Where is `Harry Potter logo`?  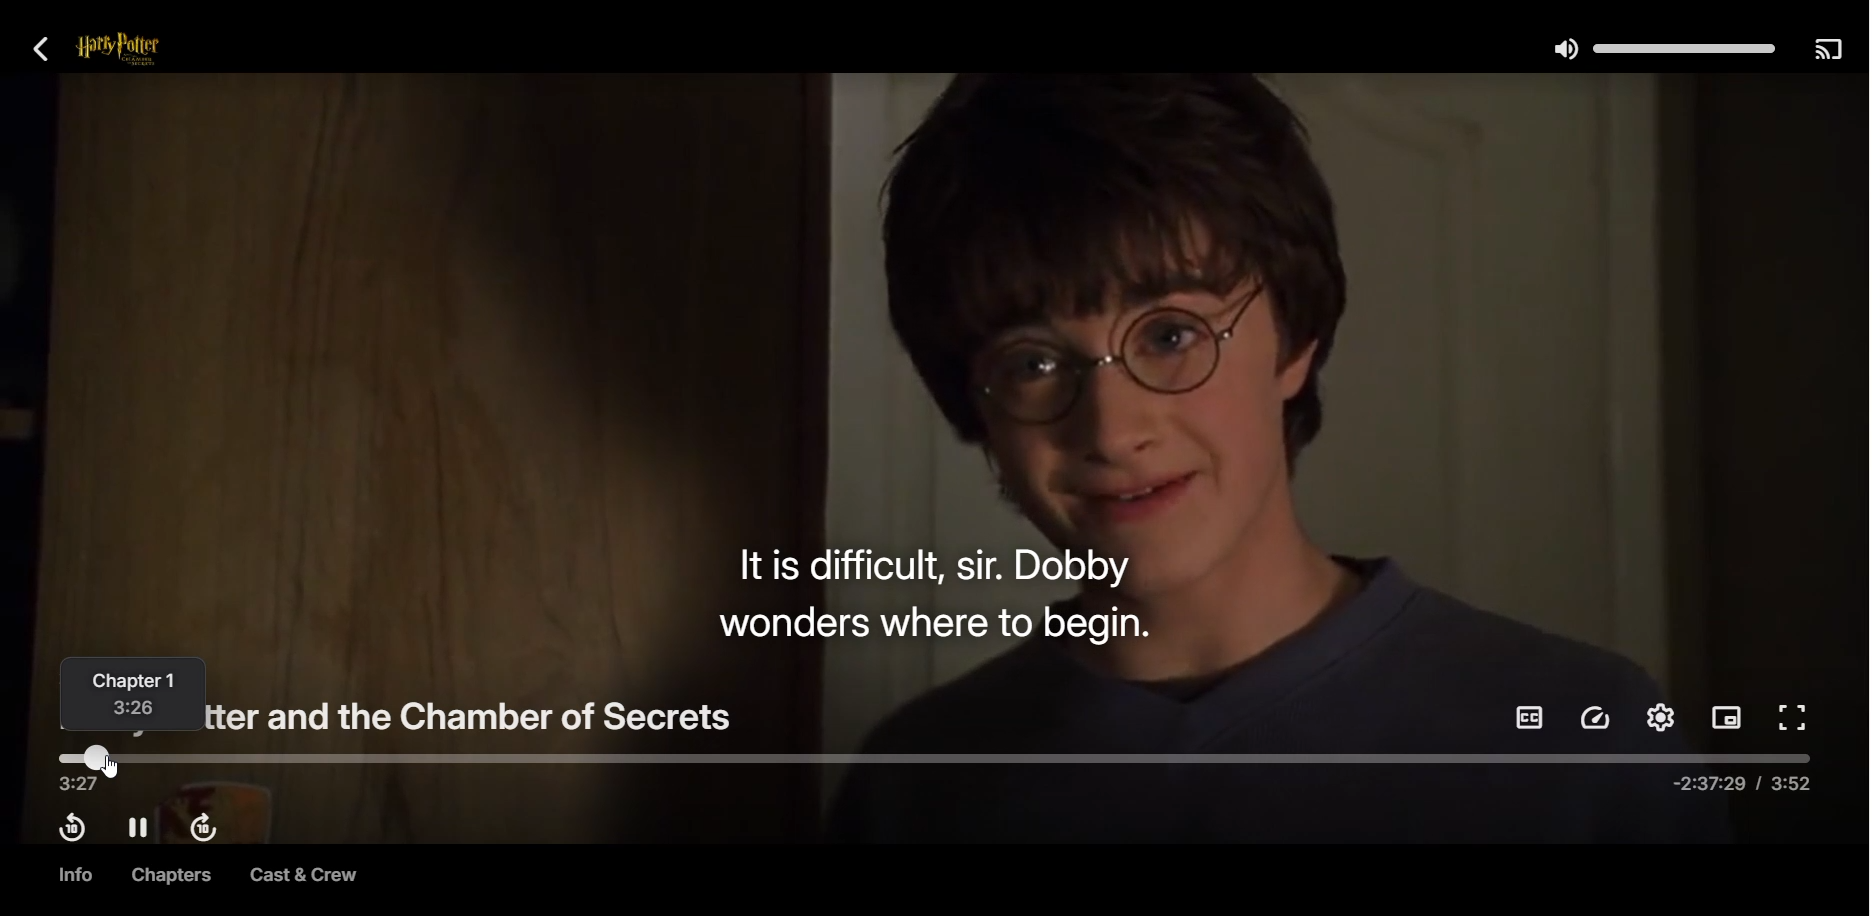
Harry Potter logo is located at coordinates (144, 50).